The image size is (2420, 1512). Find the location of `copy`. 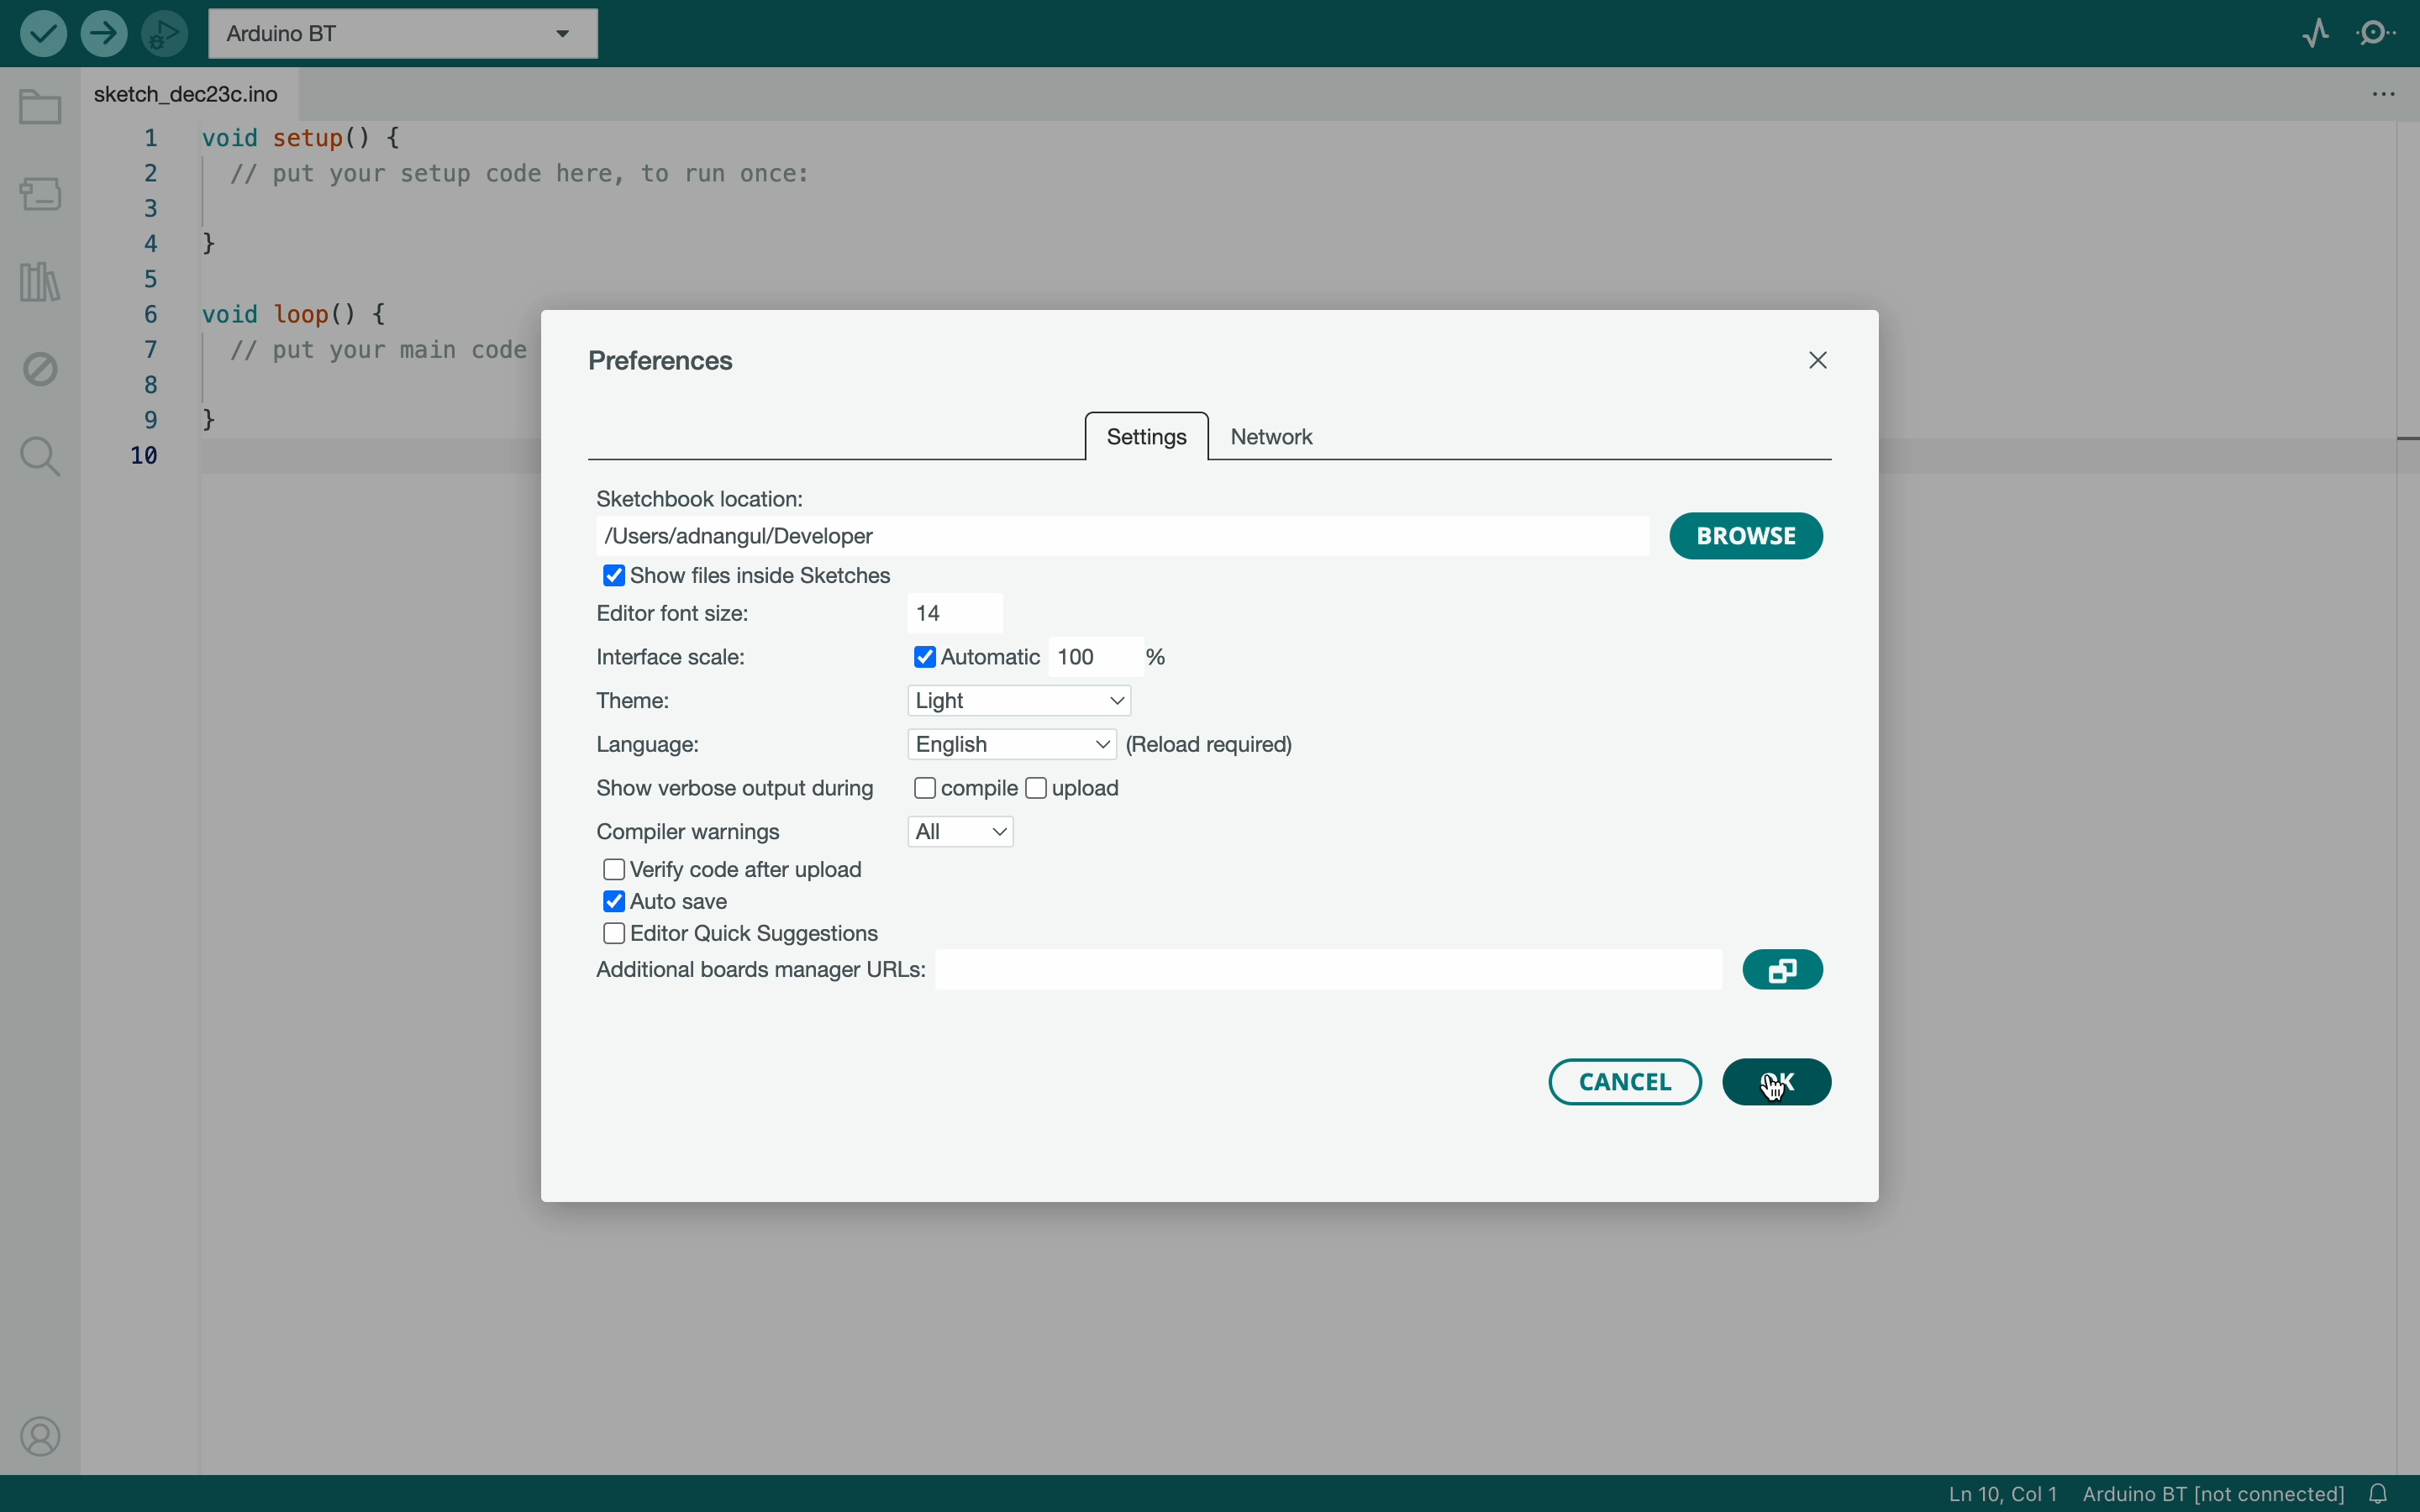

copy is located at coordinates (1784, 971).